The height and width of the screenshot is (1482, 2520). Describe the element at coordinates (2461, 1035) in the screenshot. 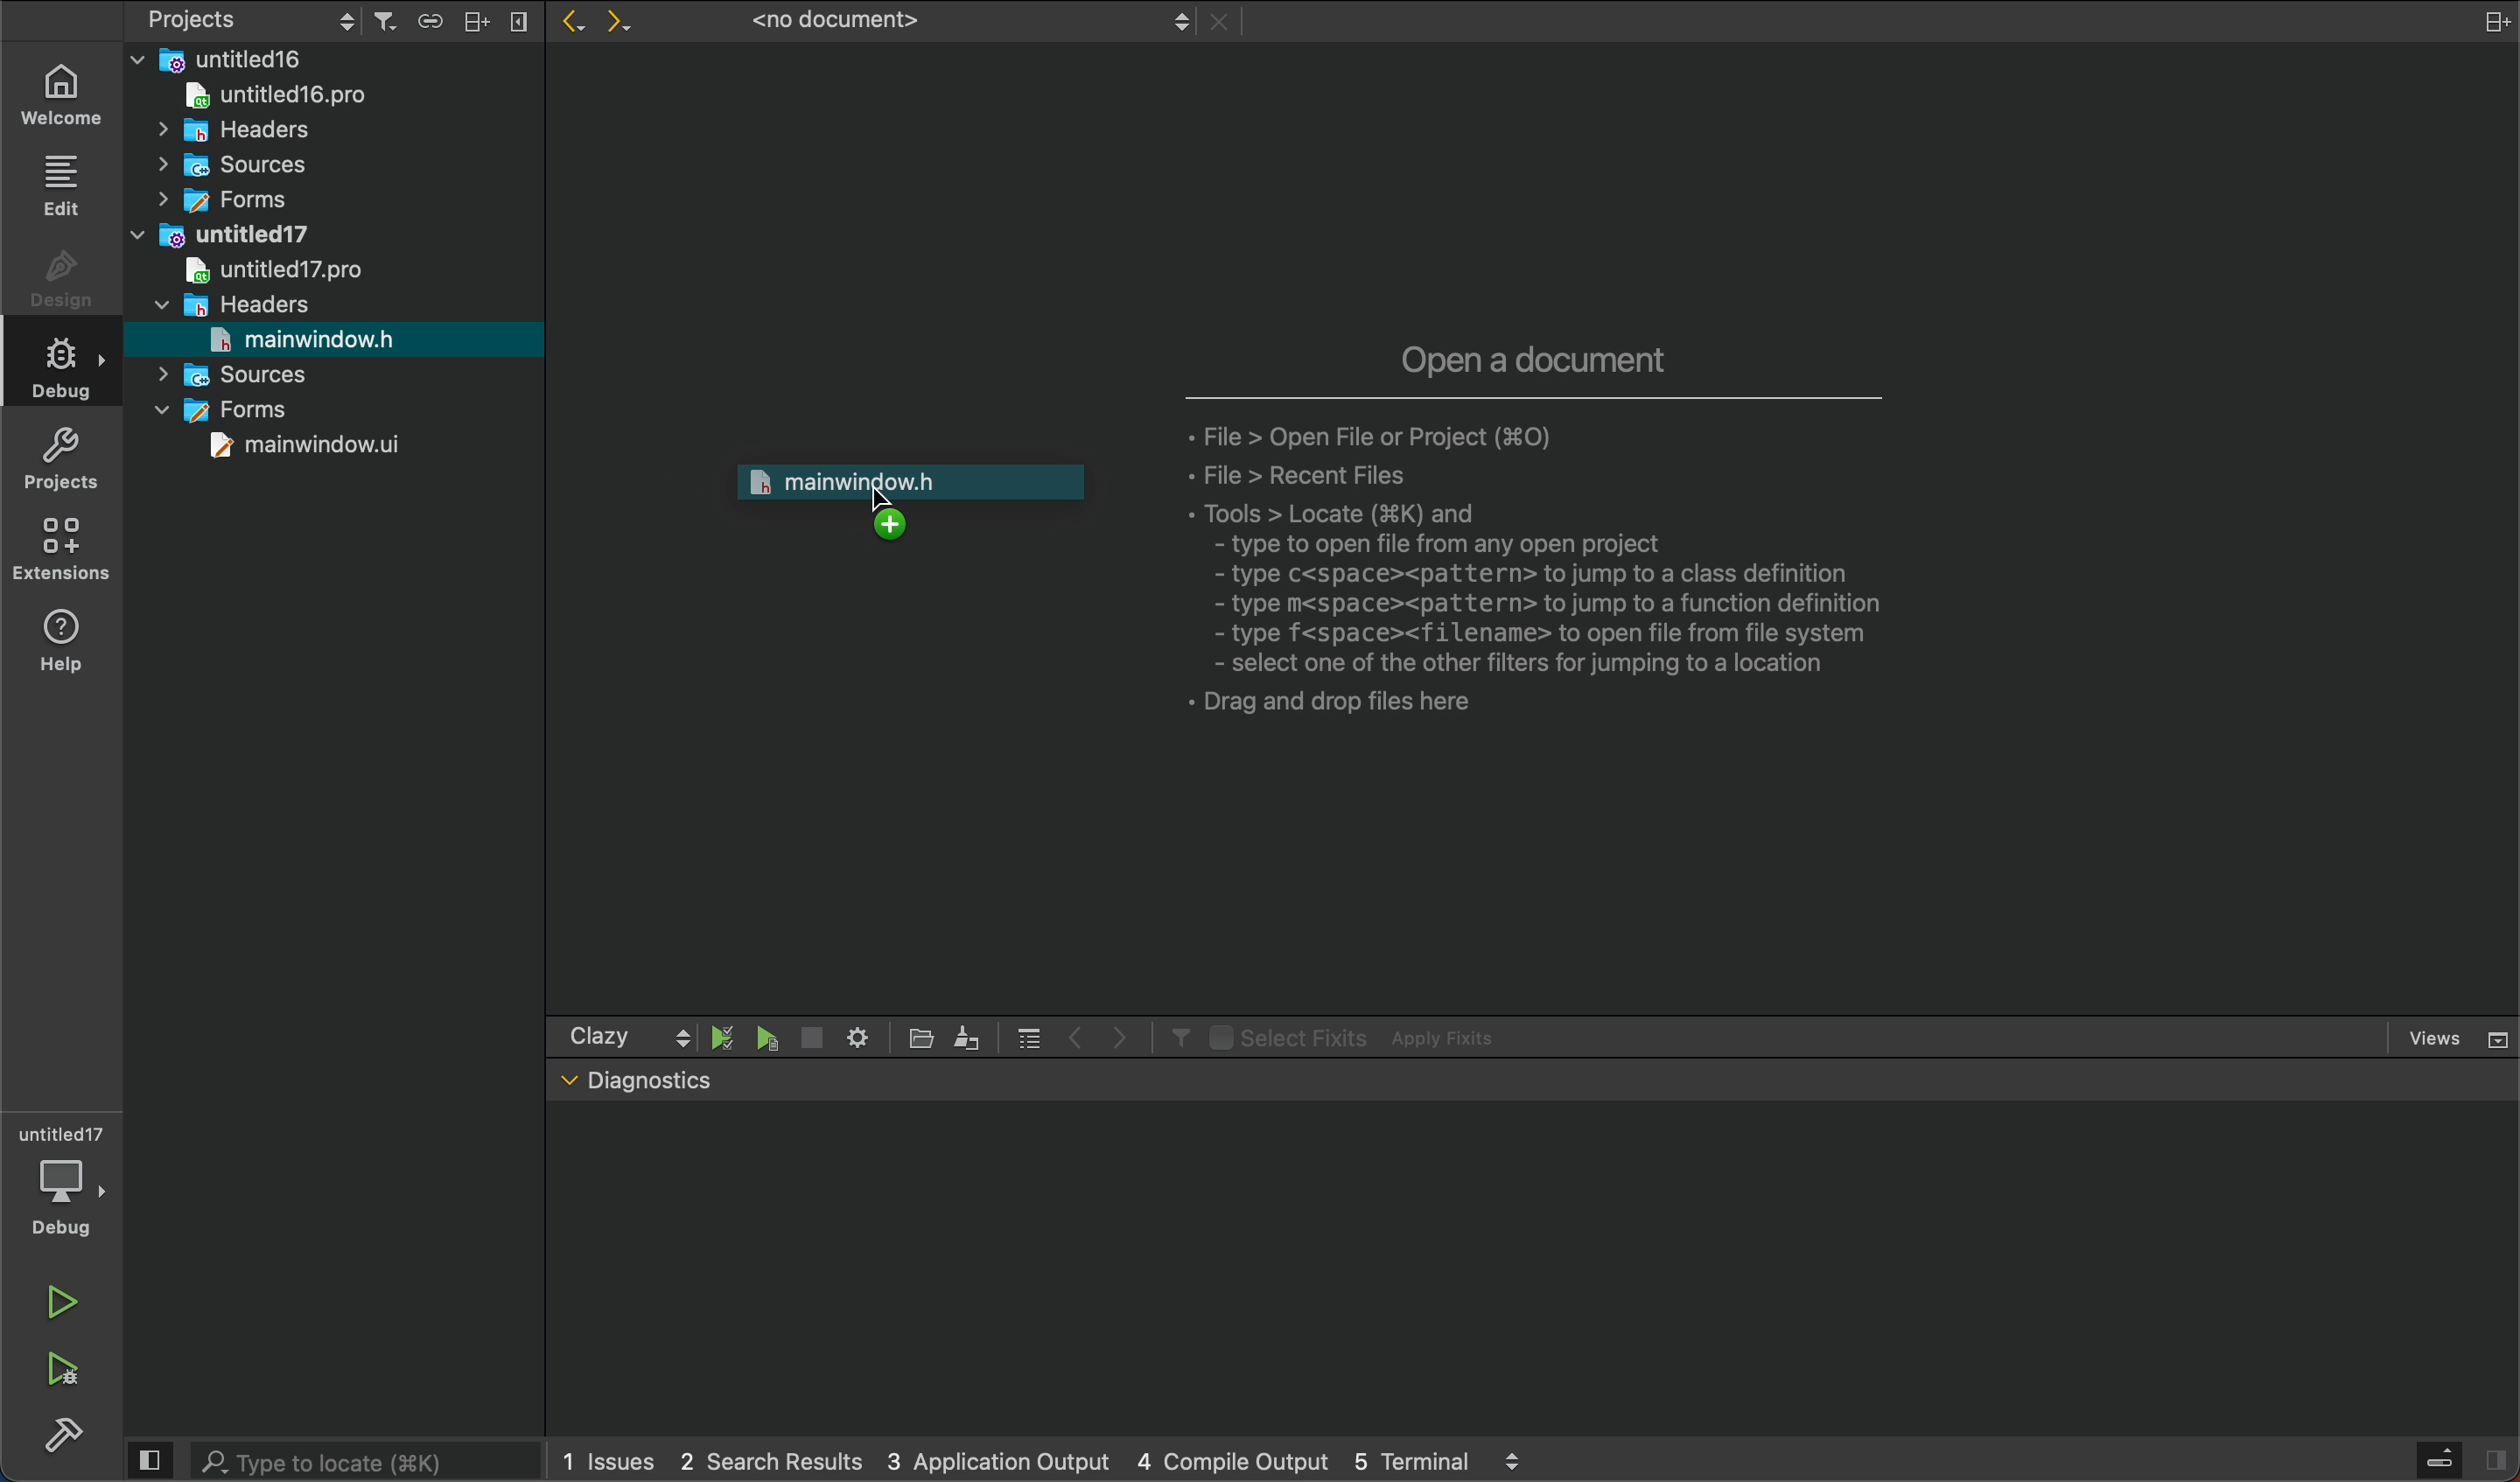

I see `Views` at that location.